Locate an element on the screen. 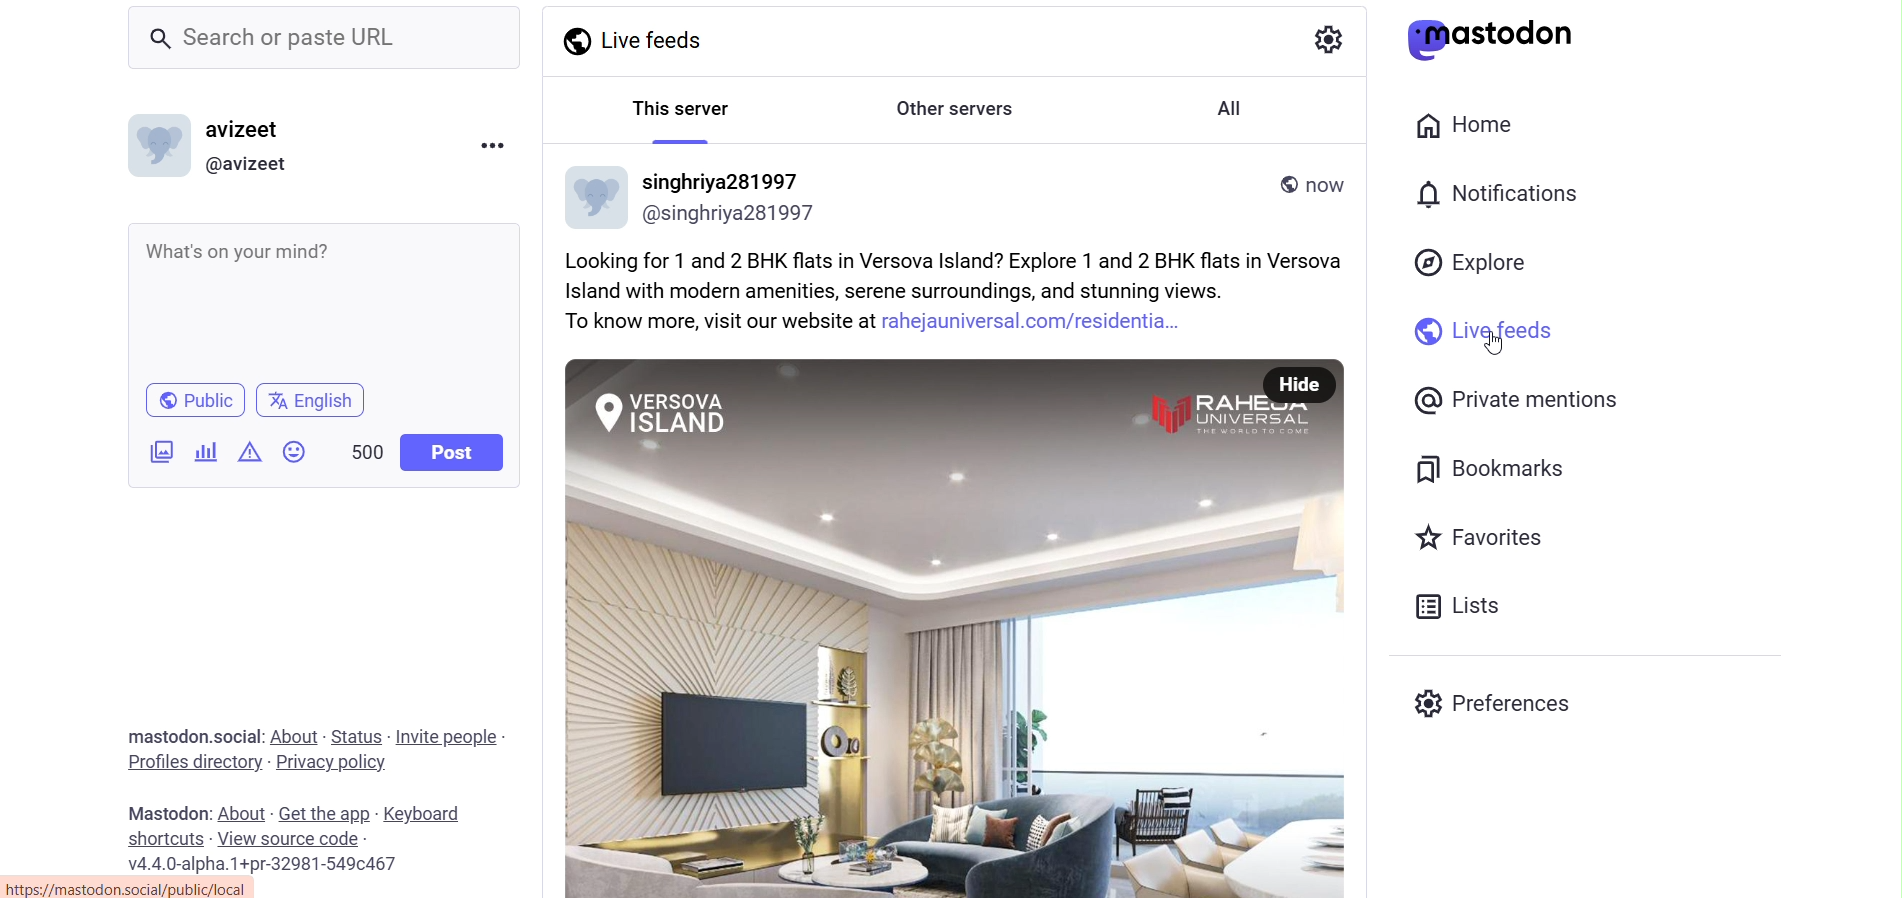 The image size is (1902, 898). Post Text is located at coordinates (966, 291).